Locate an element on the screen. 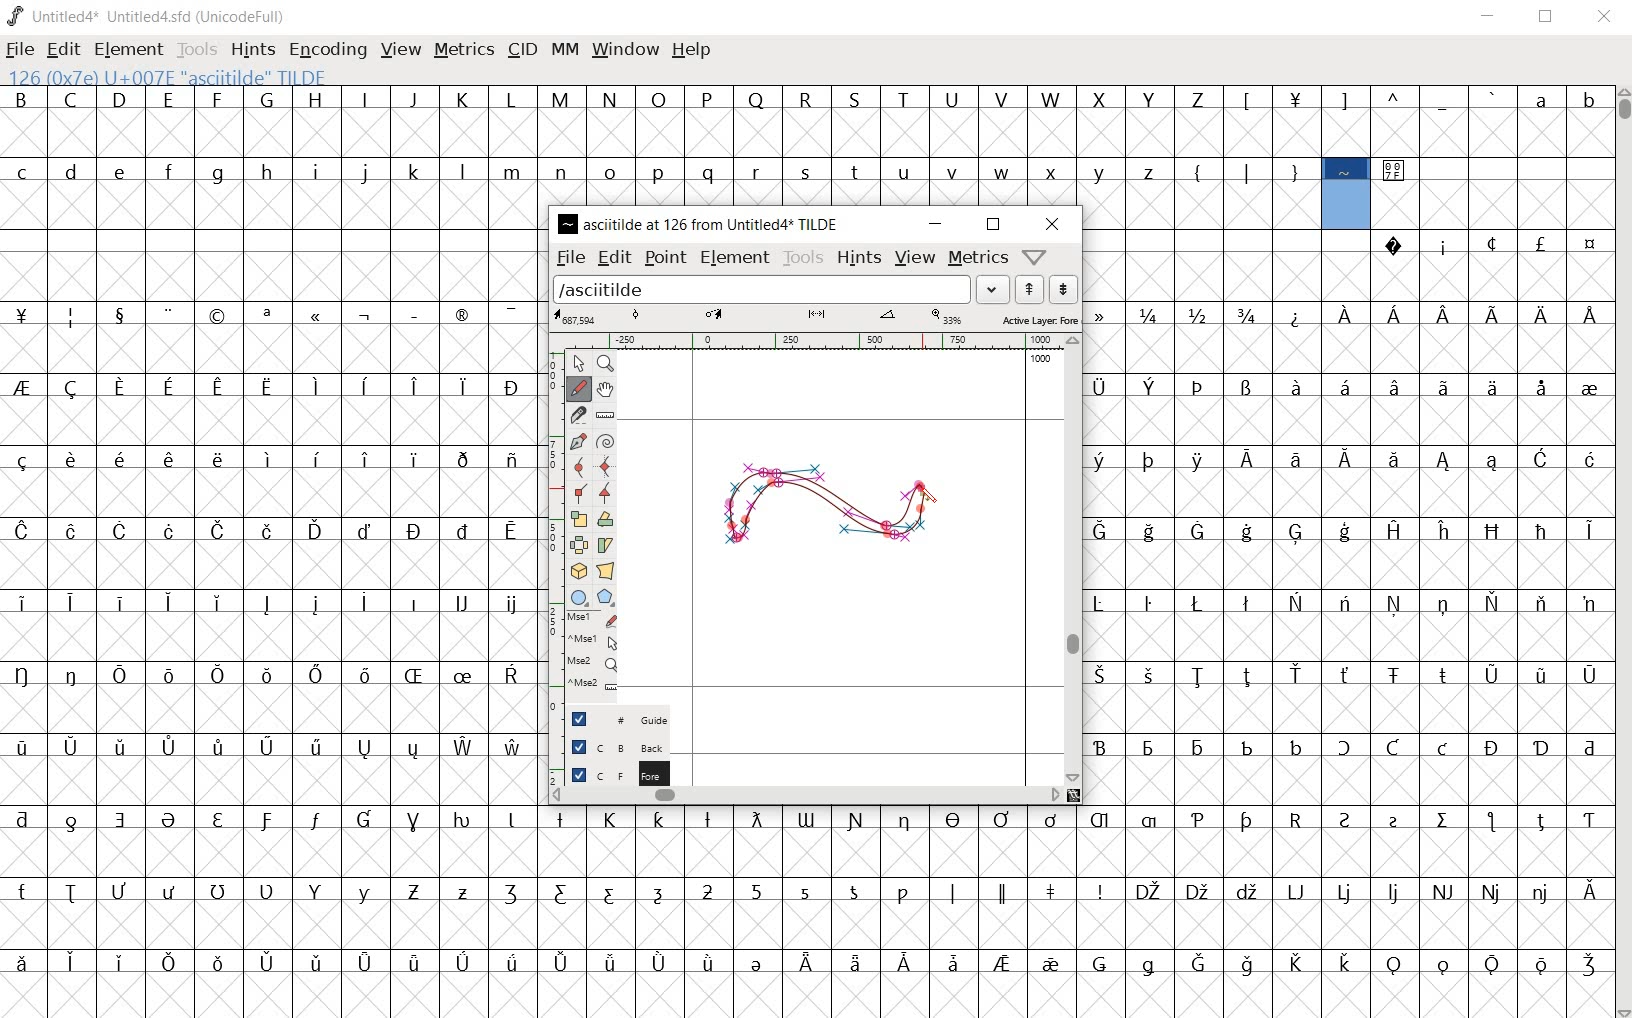  glyph characters is located at coordinates (270, 545).